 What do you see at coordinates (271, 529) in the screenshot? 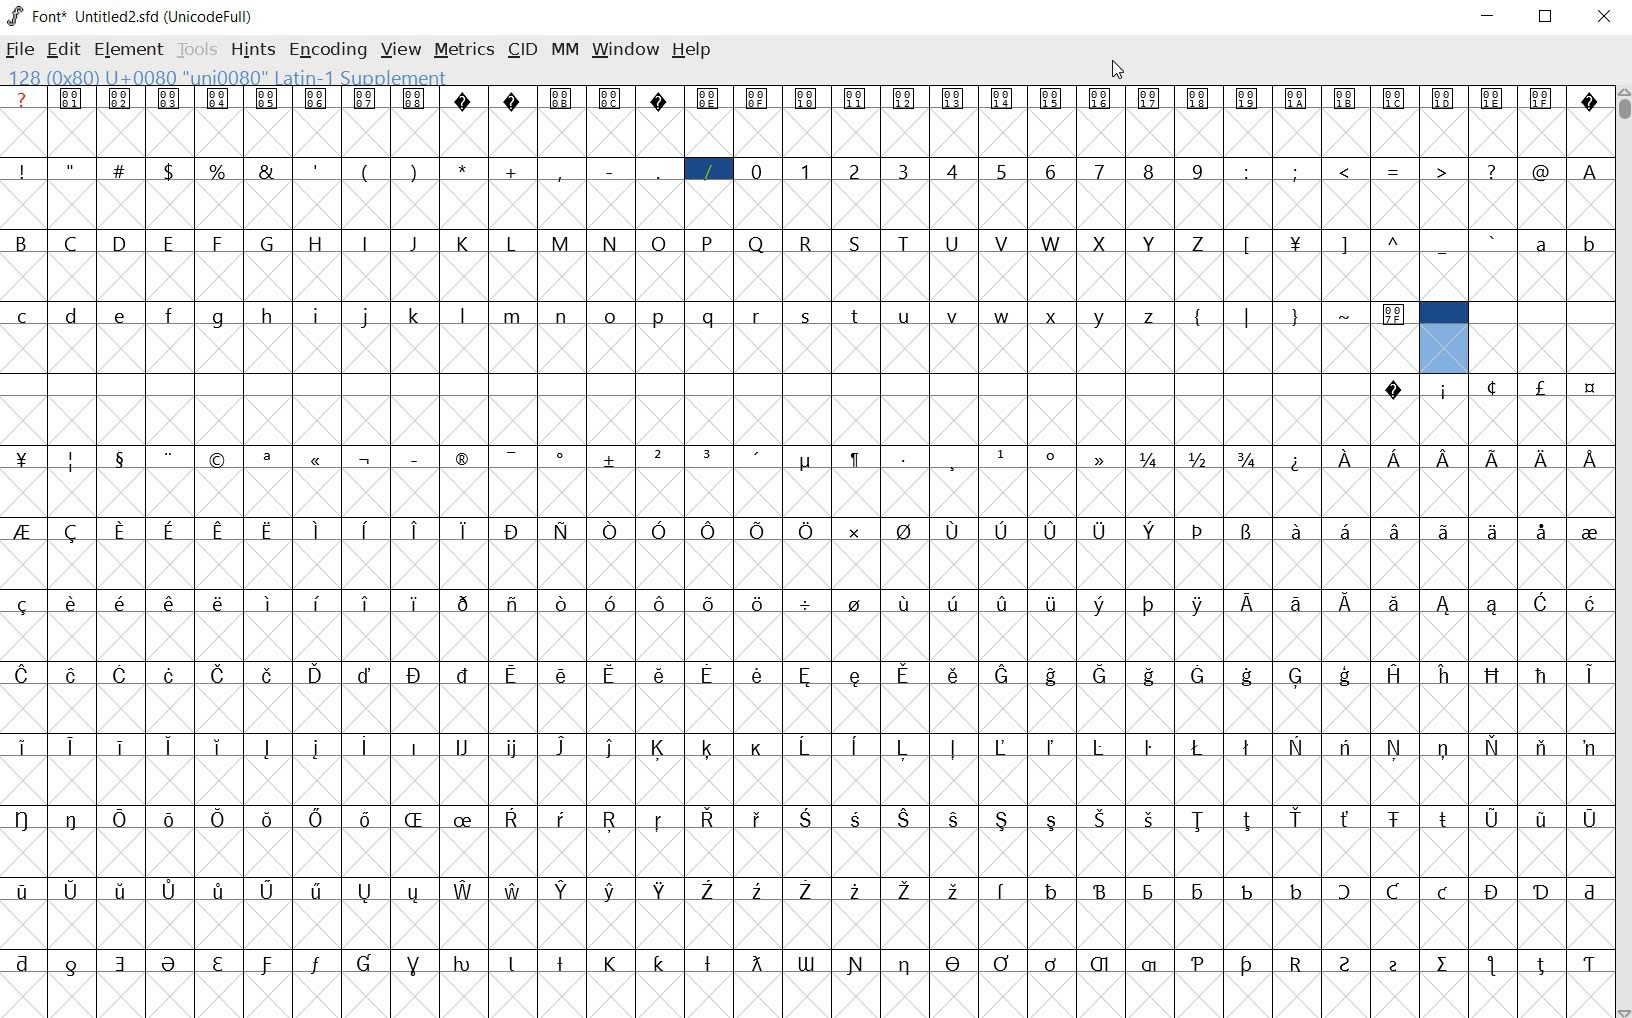
I see `Symbol` at bounding box center [271, 529].